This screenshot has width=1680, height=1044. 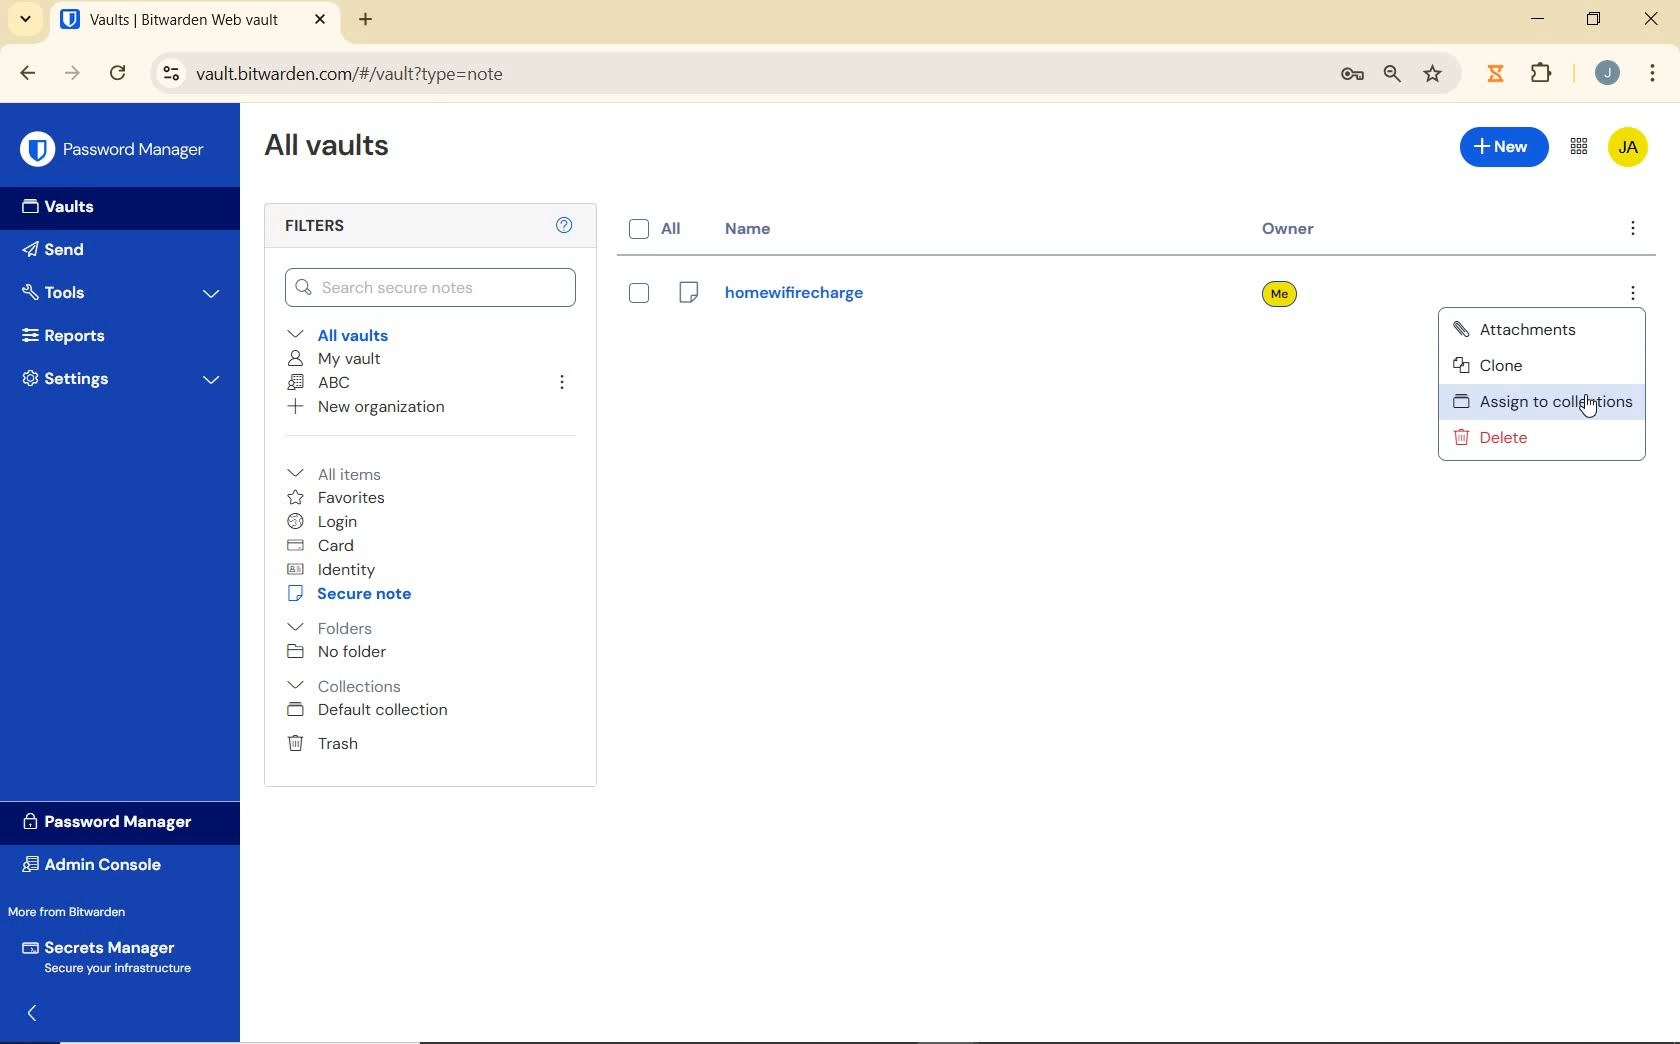 What do you see at coordinates (337, 498) in the screenshot?
I see `favorites` at bounding box center [337, 498].